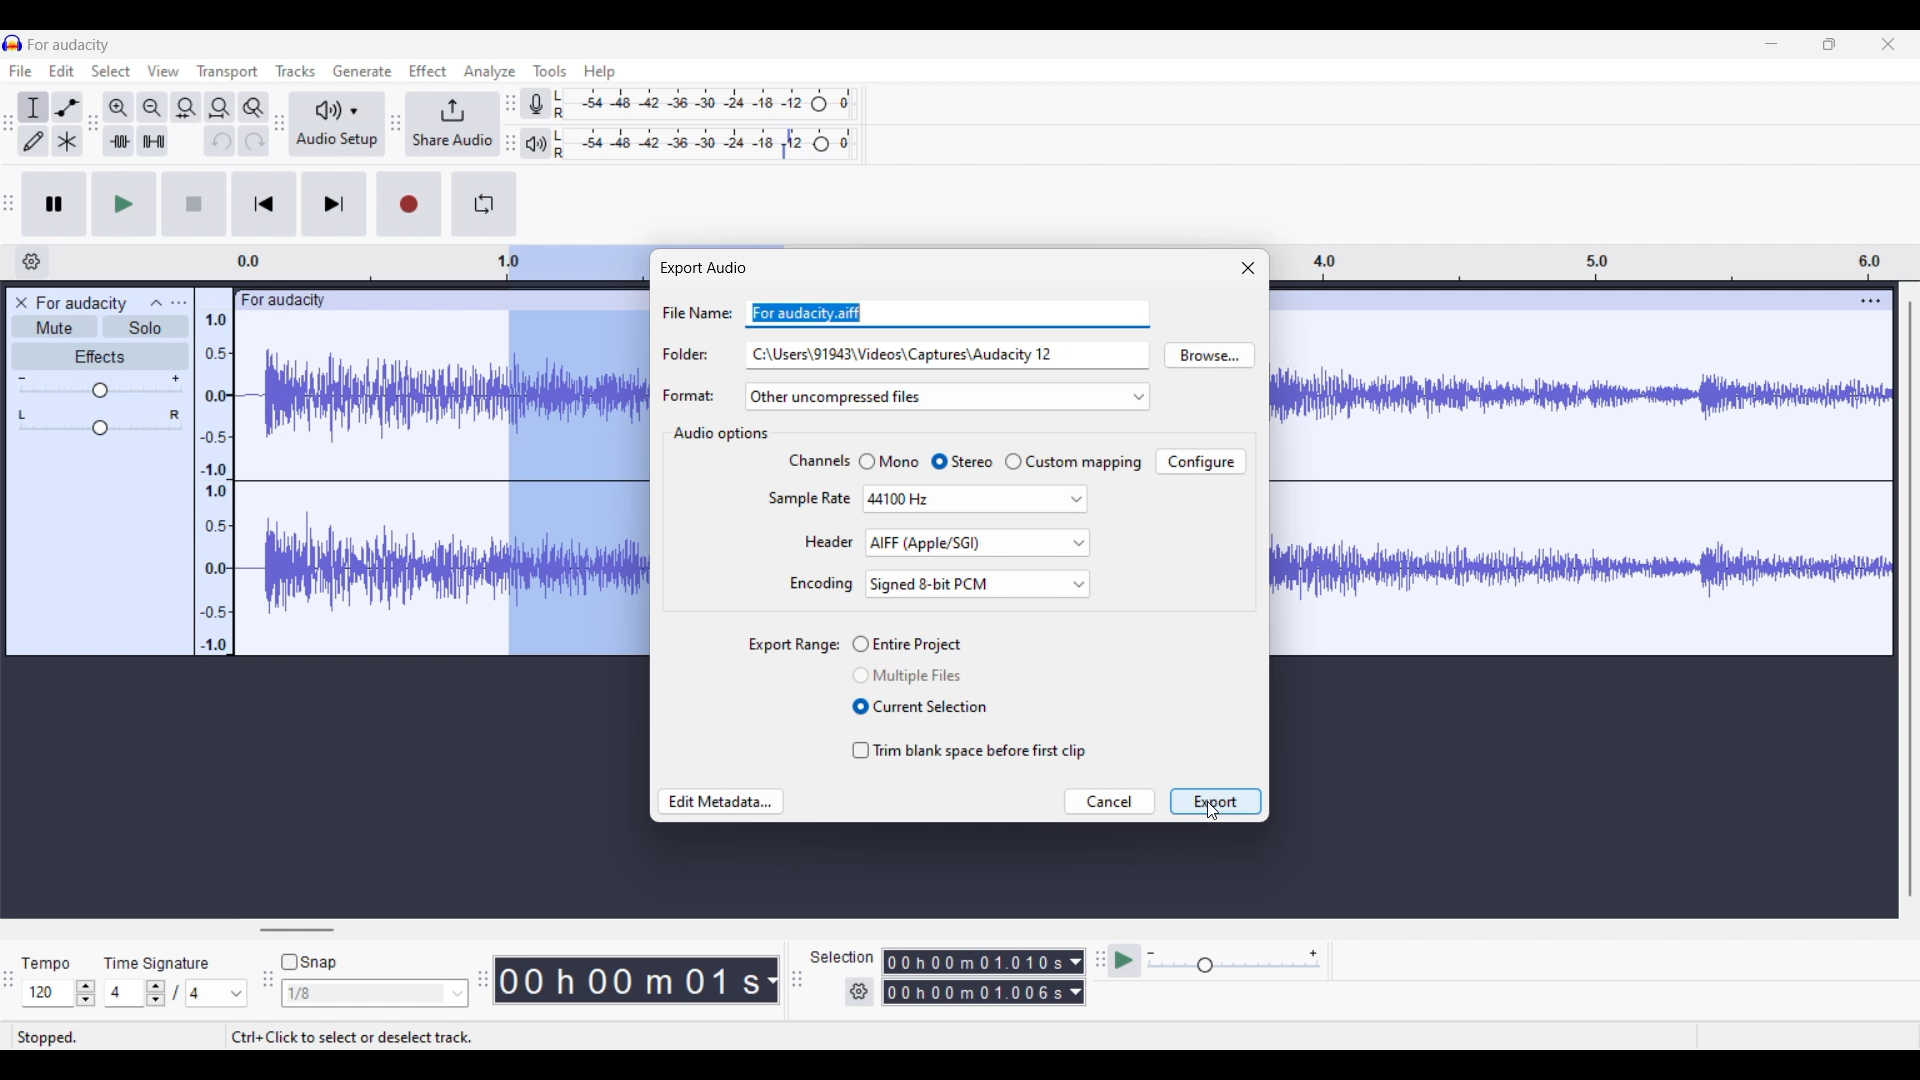 This screenshot has width=1920, height=1080. I want to click on Indicates Export range toggle, so click(783, 645).